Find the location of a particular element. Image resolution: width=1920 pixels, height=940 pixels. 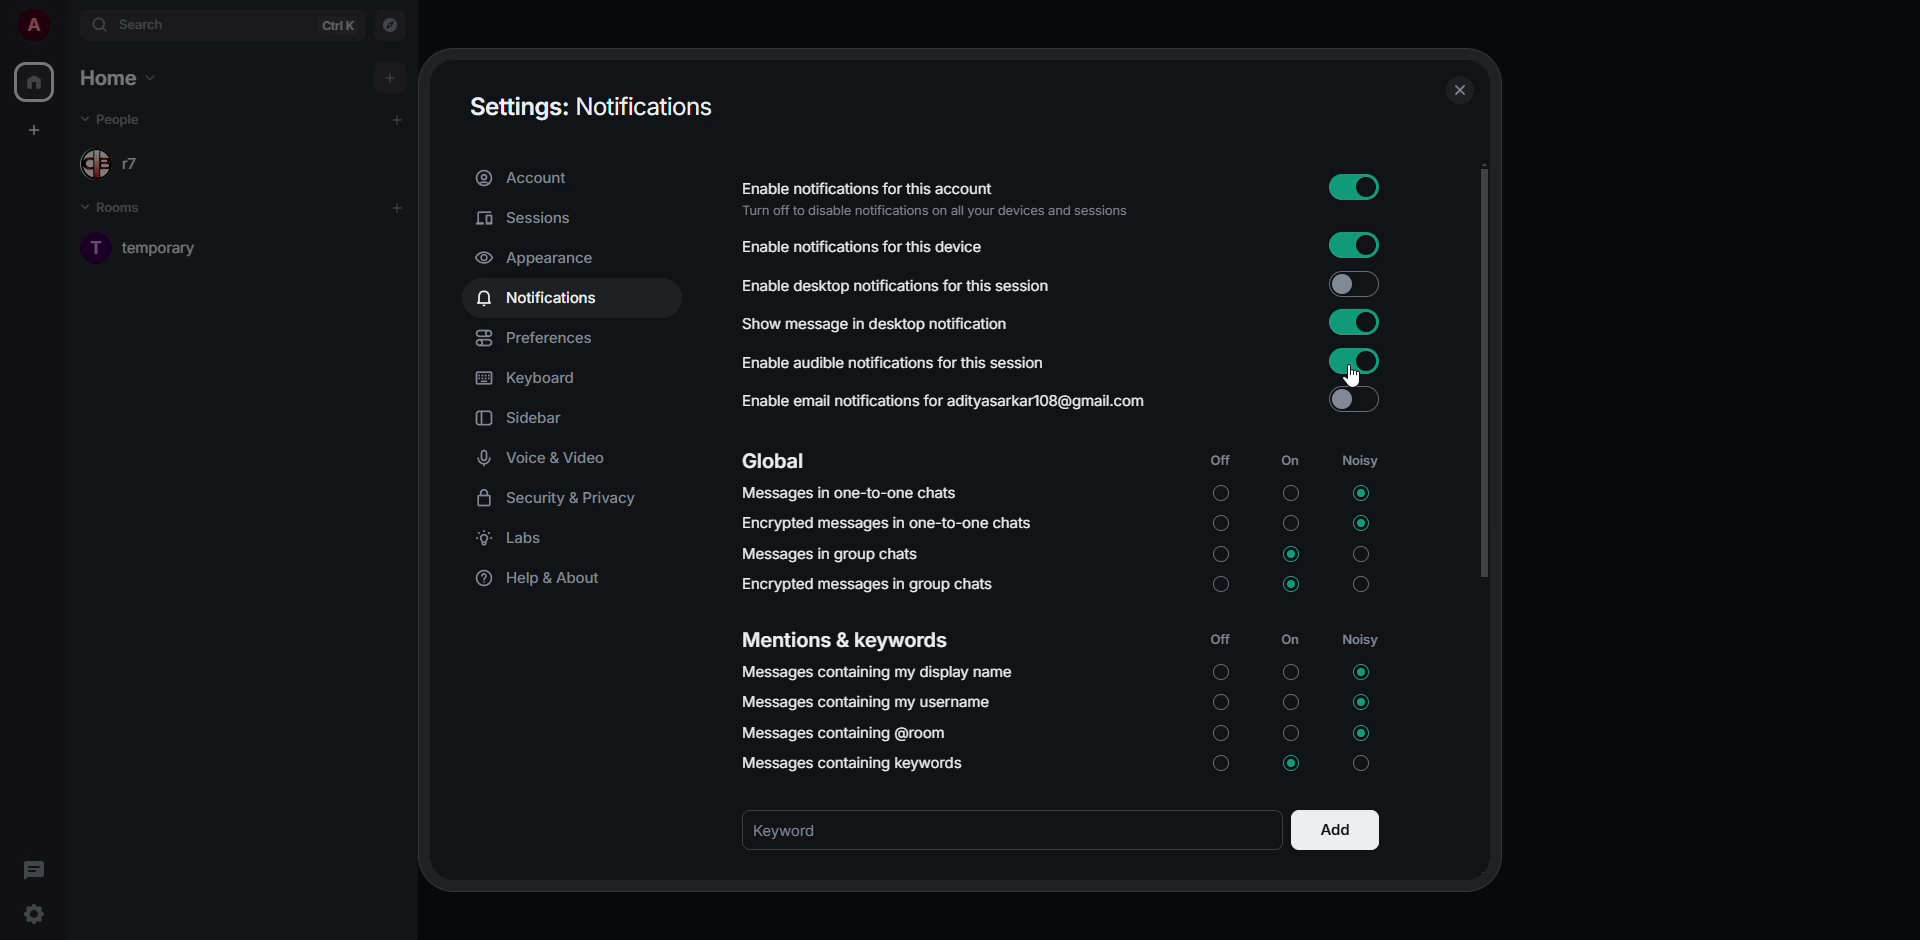

selected is located at coordinates (1294, 555).